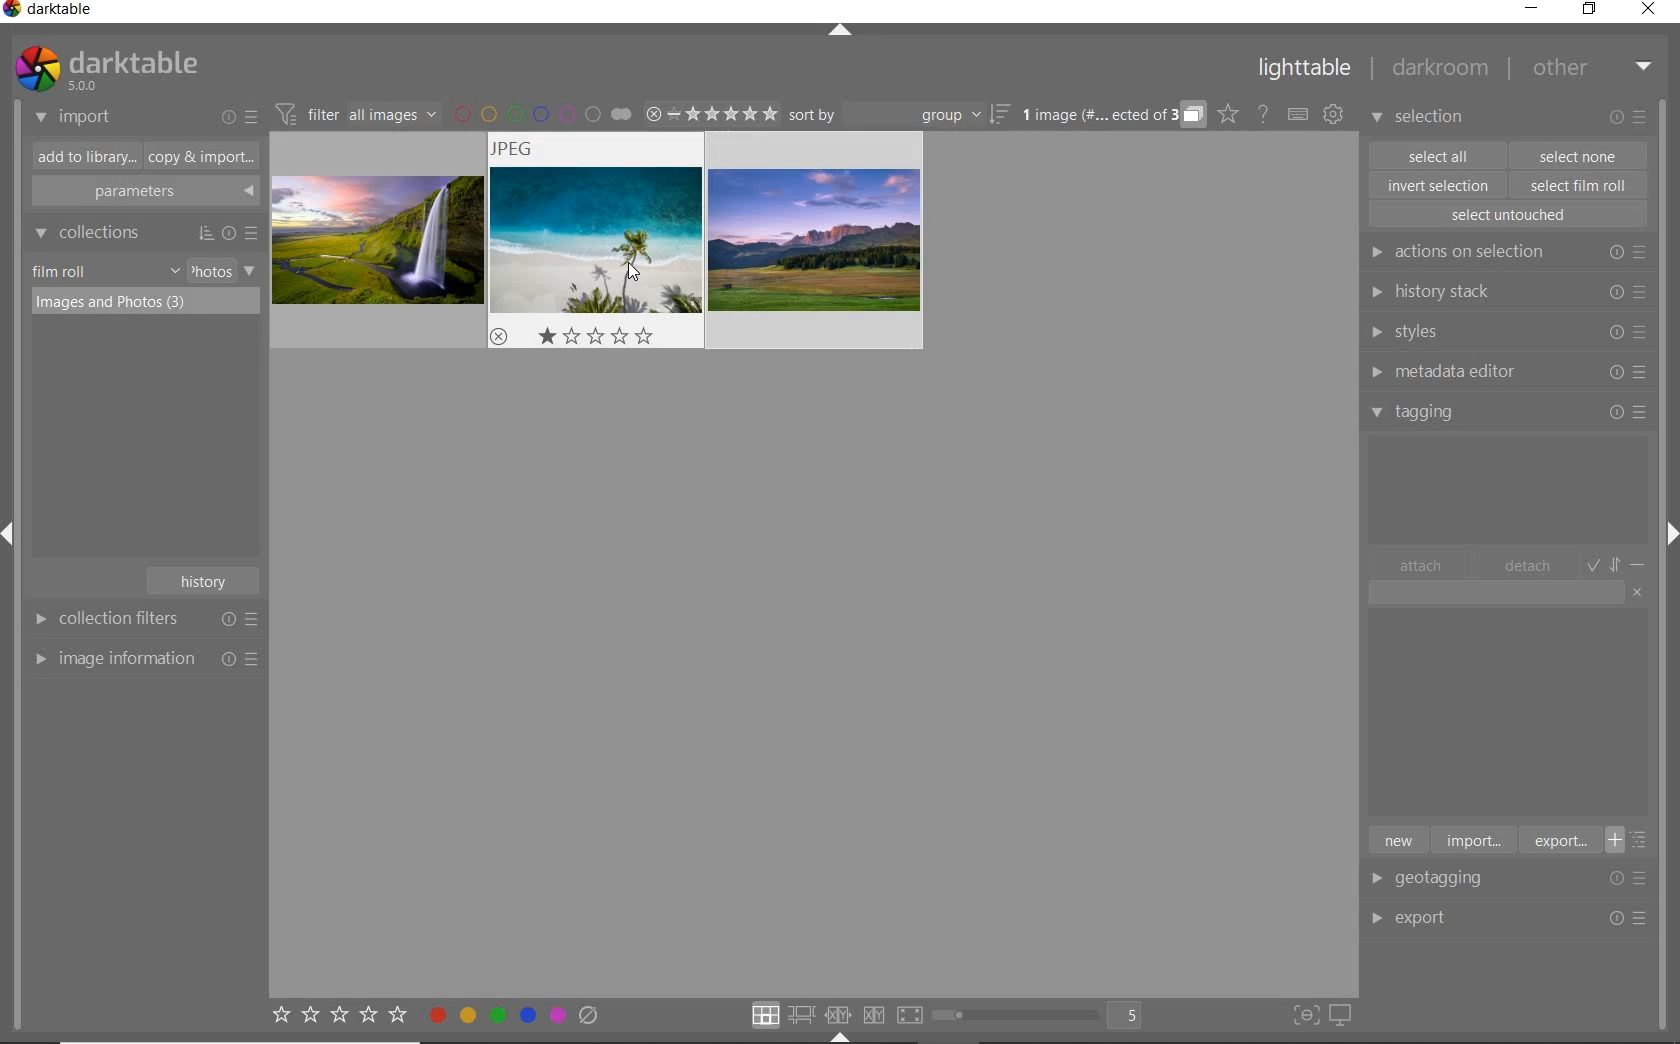  What do you see at coordinates (515, 1014) in the screenshot?
I see `toggle color label of selected images` at bounding box center [515, 1014].